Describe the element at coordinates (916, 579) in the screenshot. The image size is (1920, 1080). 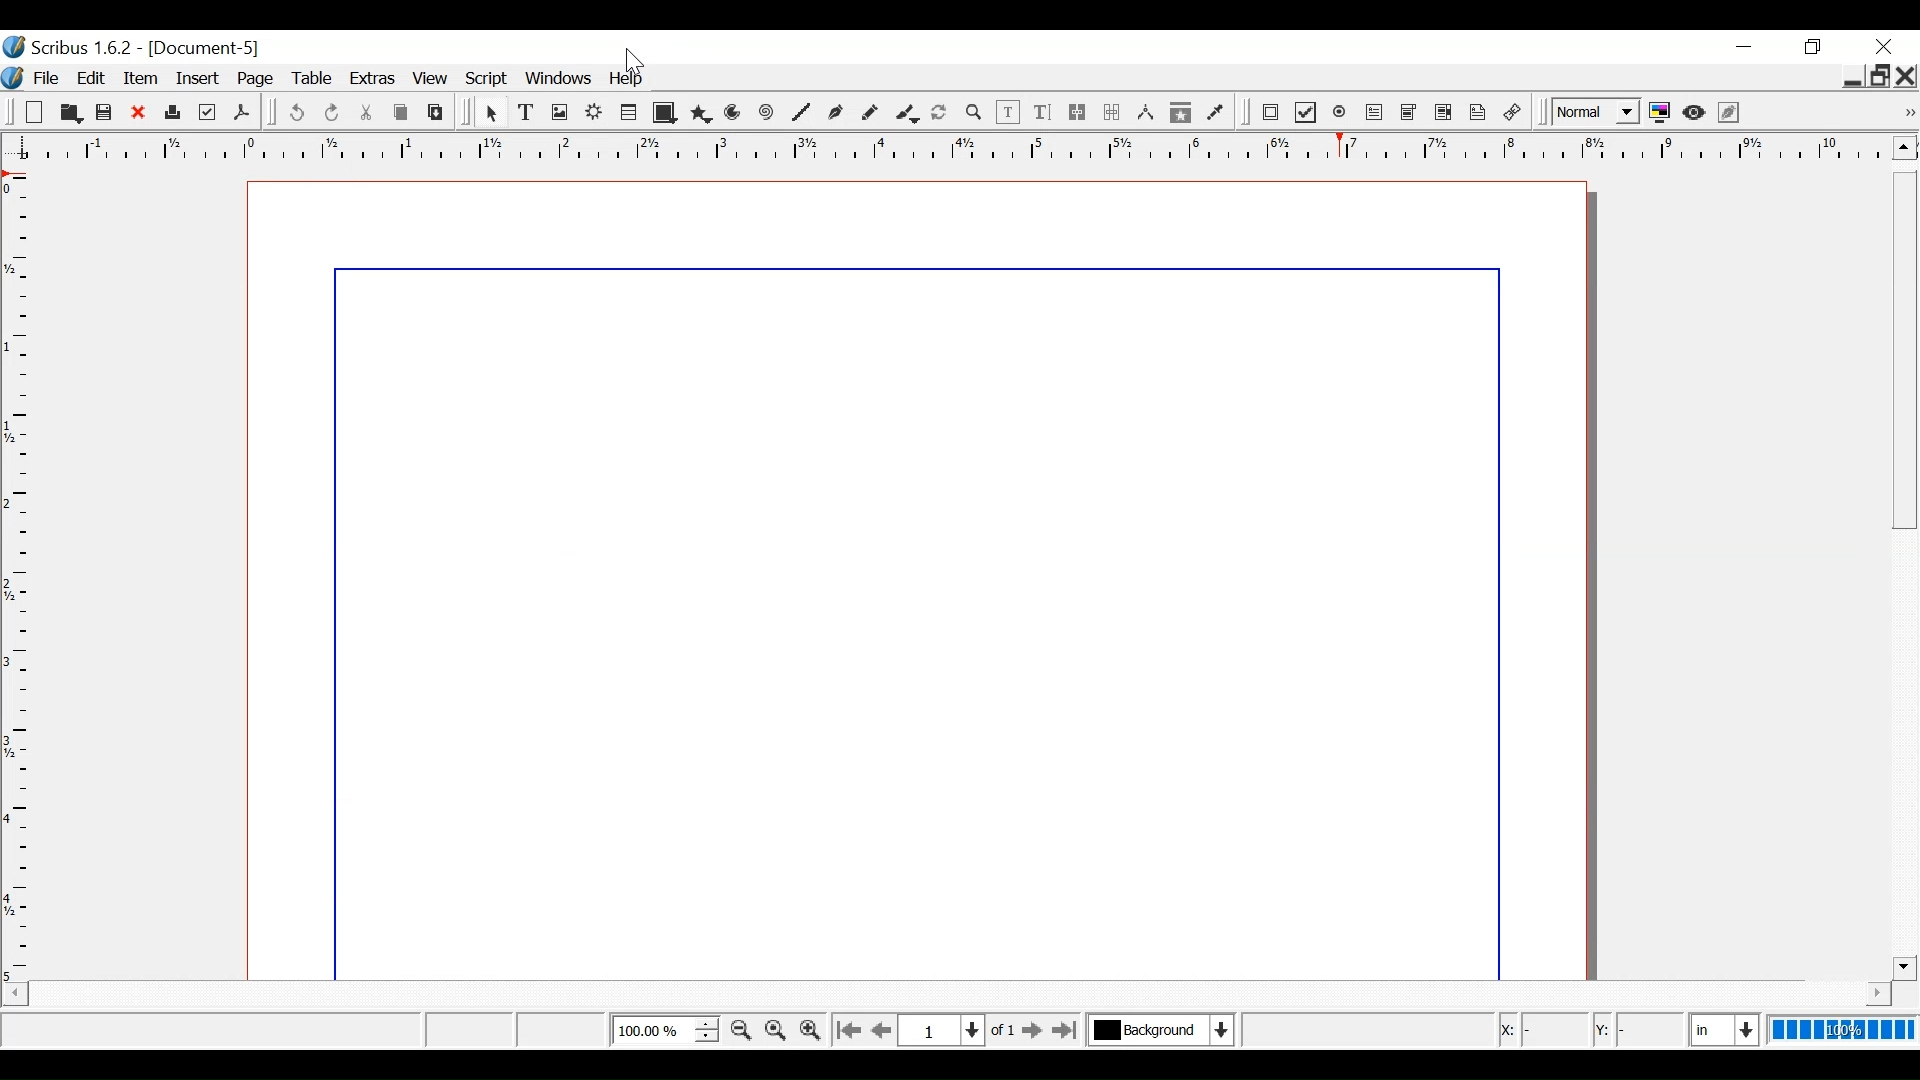
I see `Document` at that location.